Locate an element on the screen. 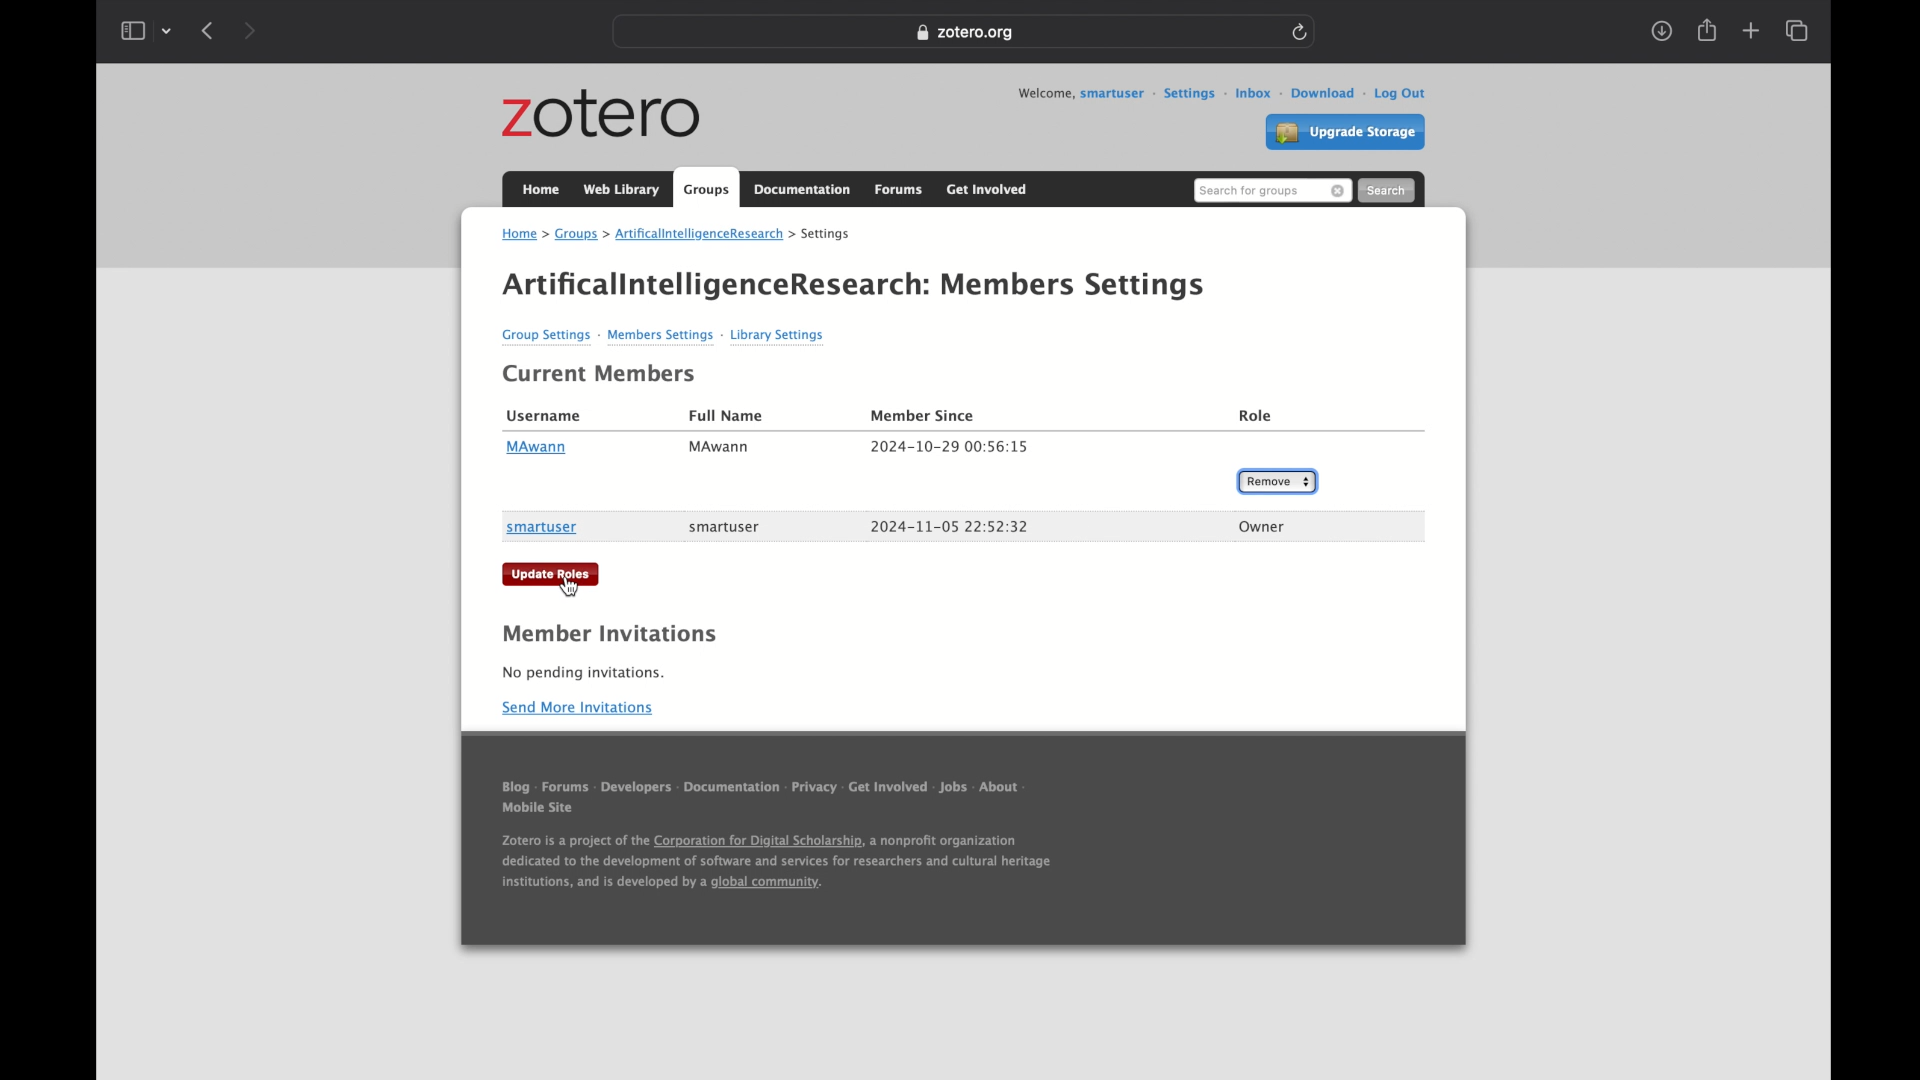  welcome, smartuser is located at coordinates (1079, 94).